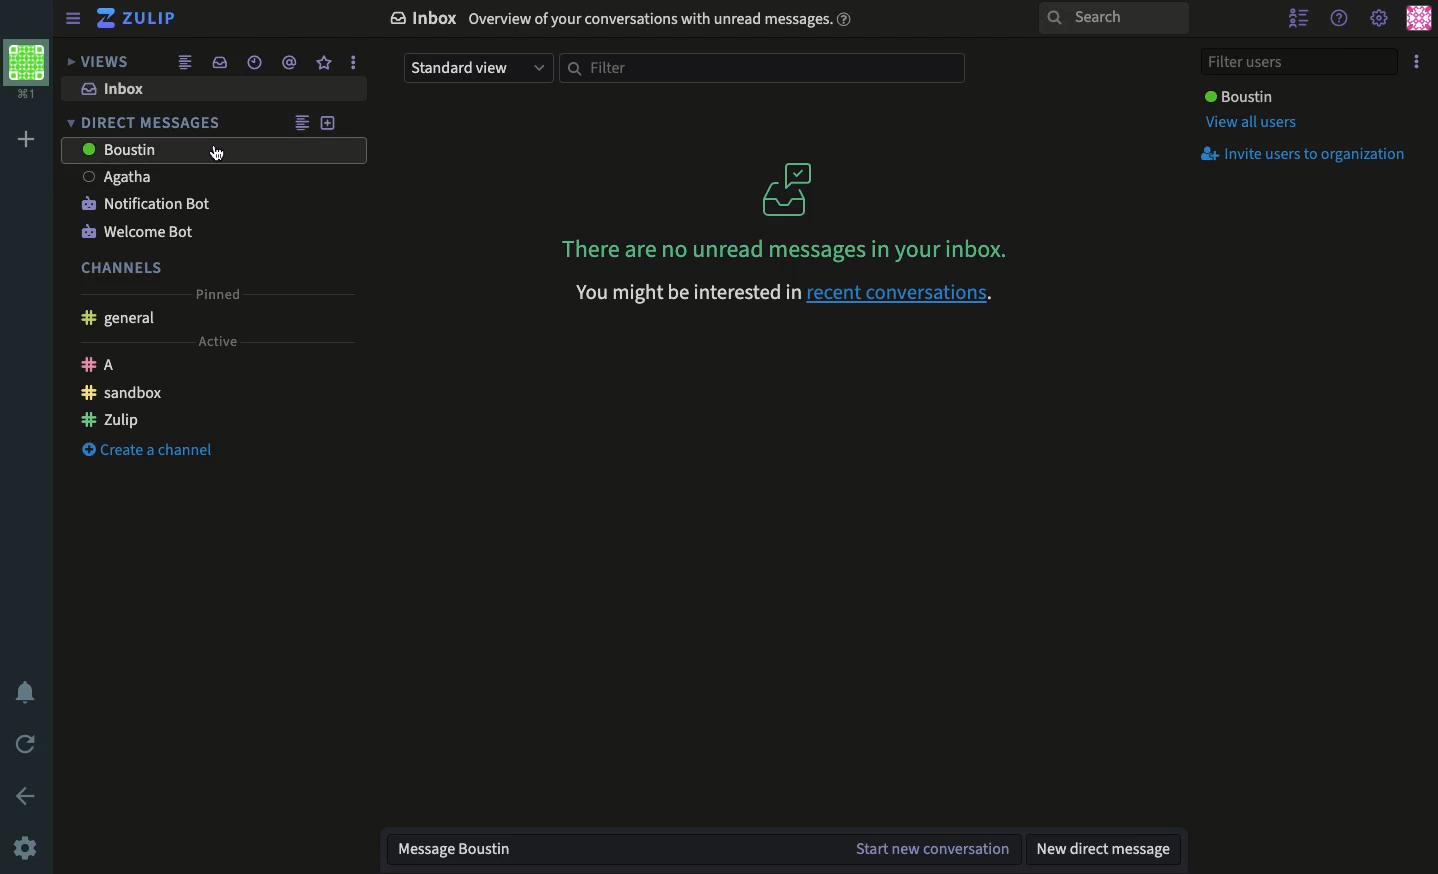  What do you see at coordinates (1105, 850) in the screenshot?
I see `New DM` at bounding box center [1105, 850].